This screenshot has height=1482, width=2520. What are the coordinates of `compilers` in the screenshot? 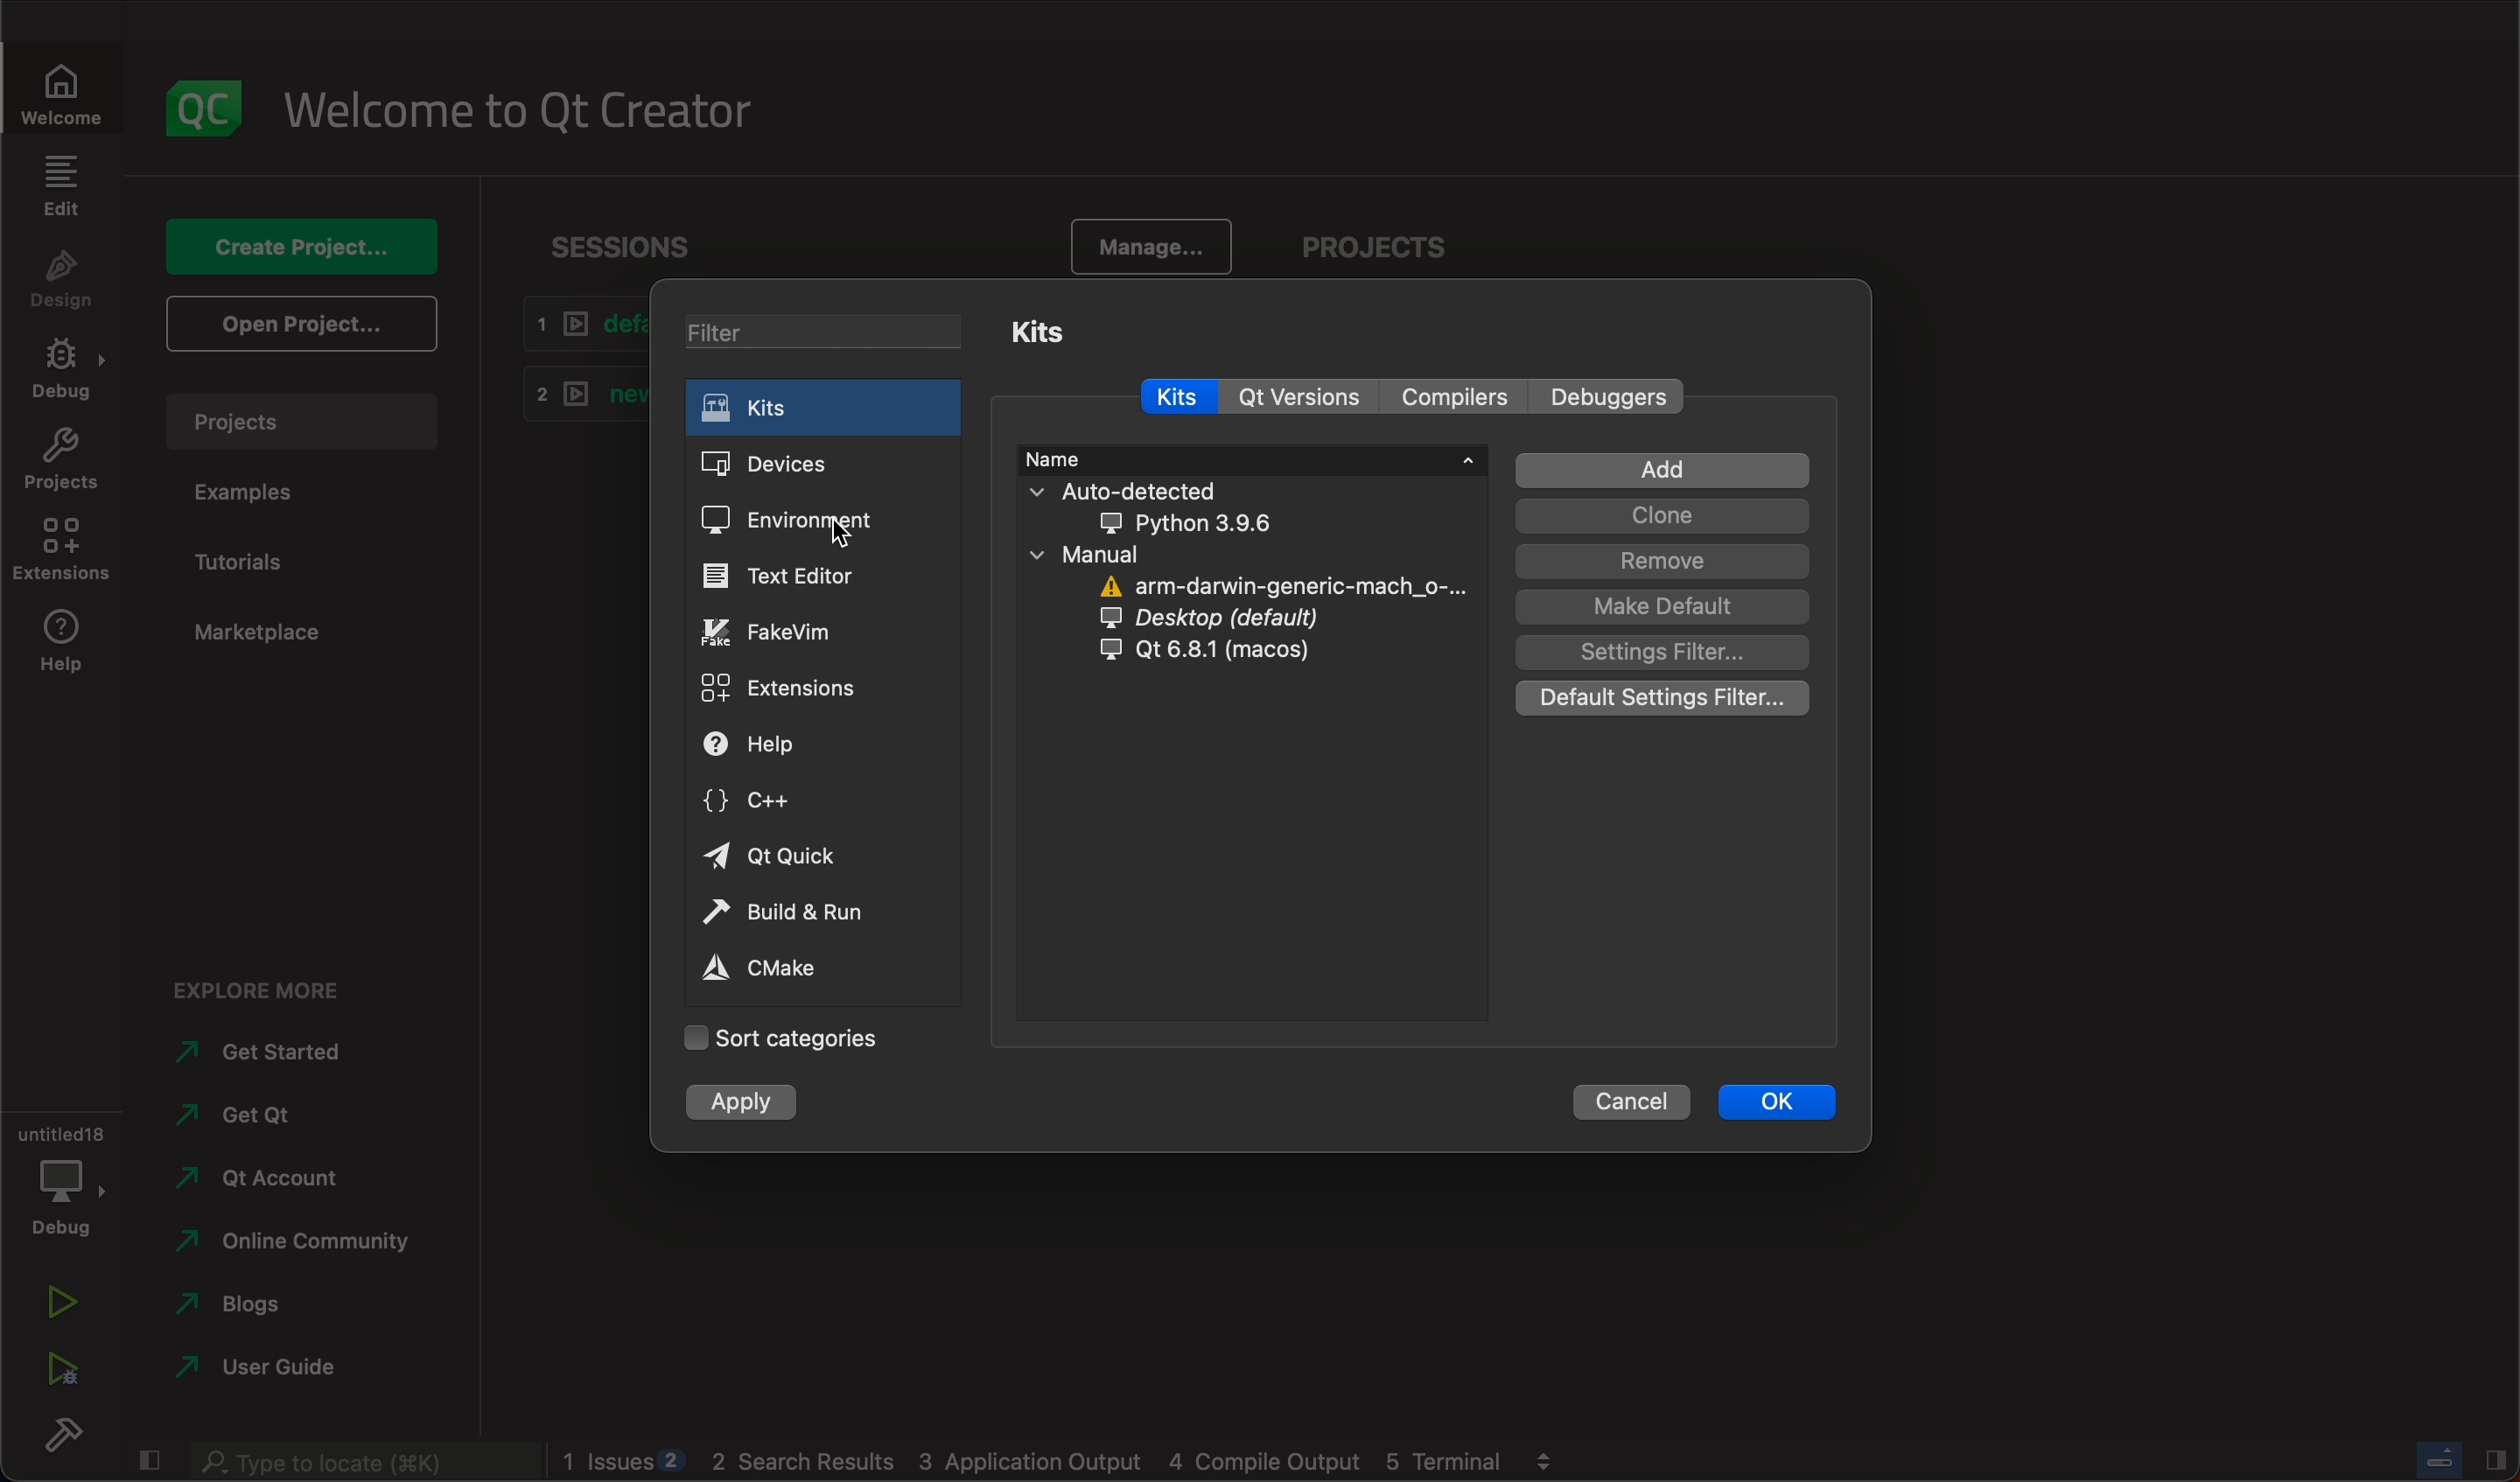 It's located at (1448, 399).